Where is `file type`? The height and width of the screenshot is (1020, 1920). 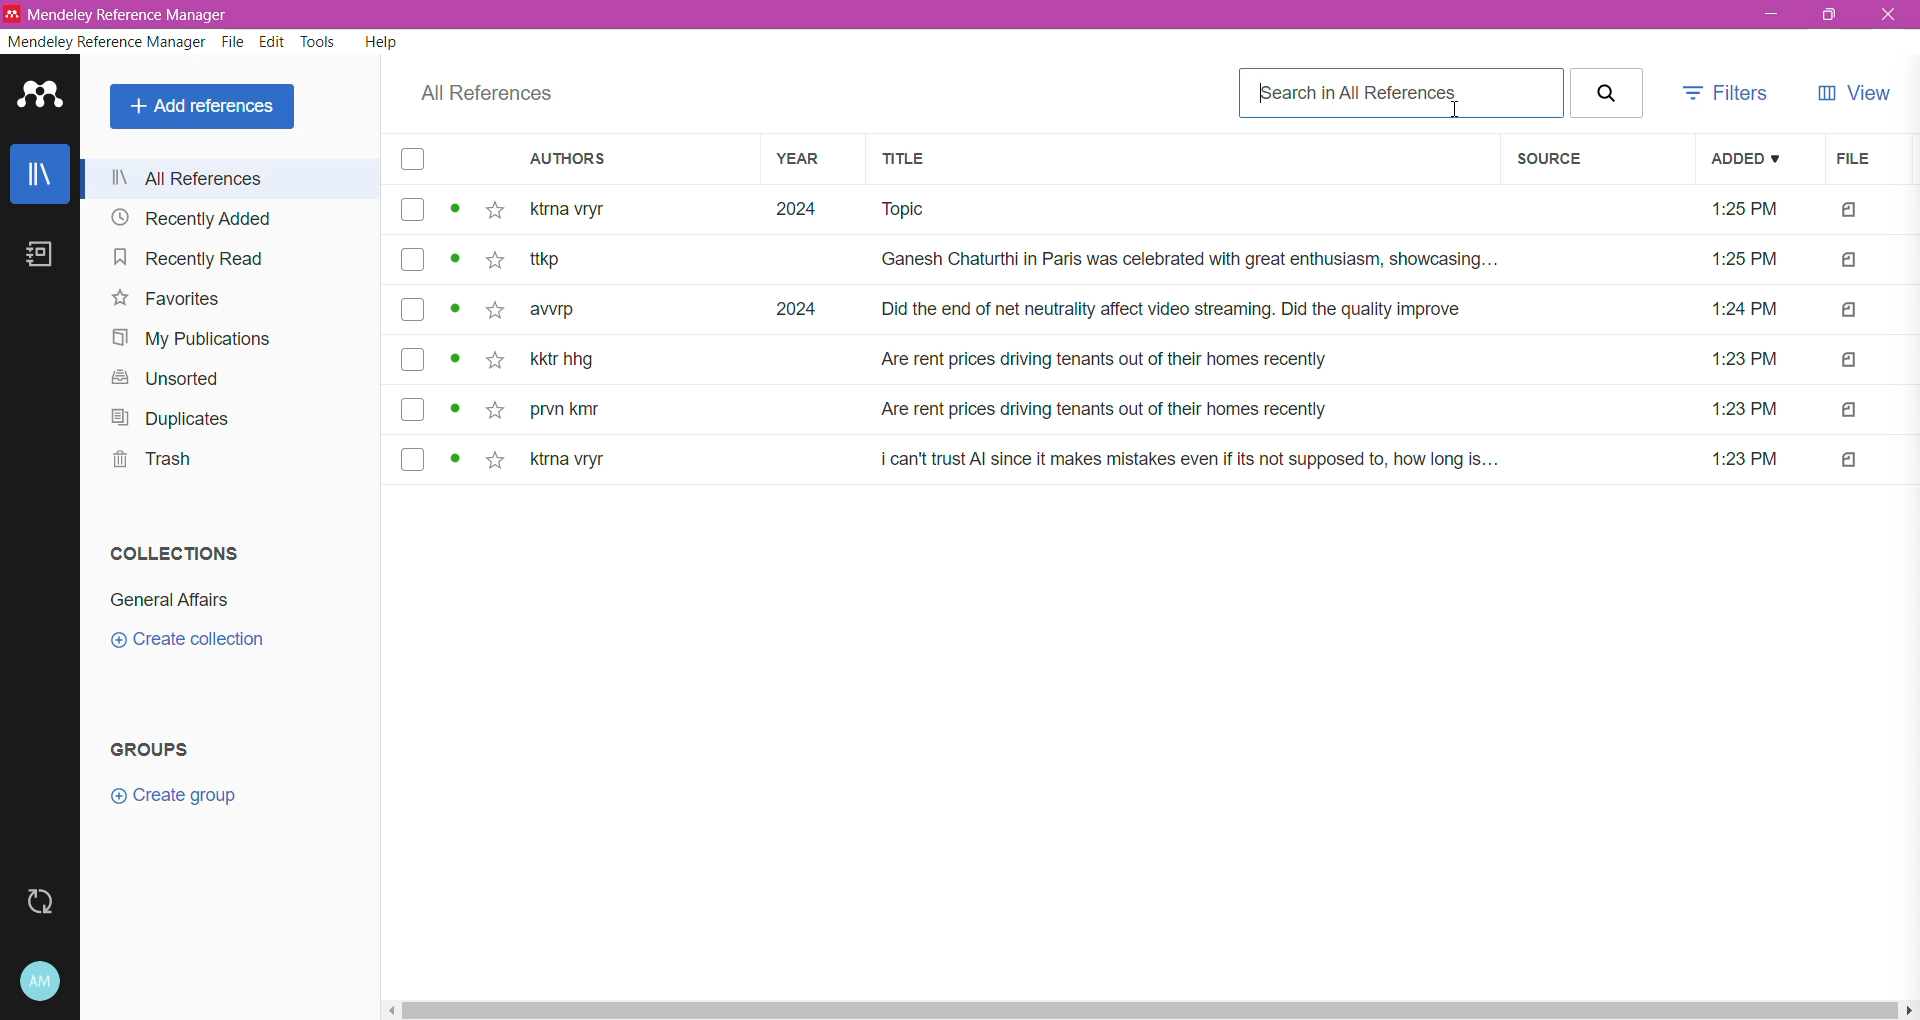 file type is located at coordinates (1850, 310).